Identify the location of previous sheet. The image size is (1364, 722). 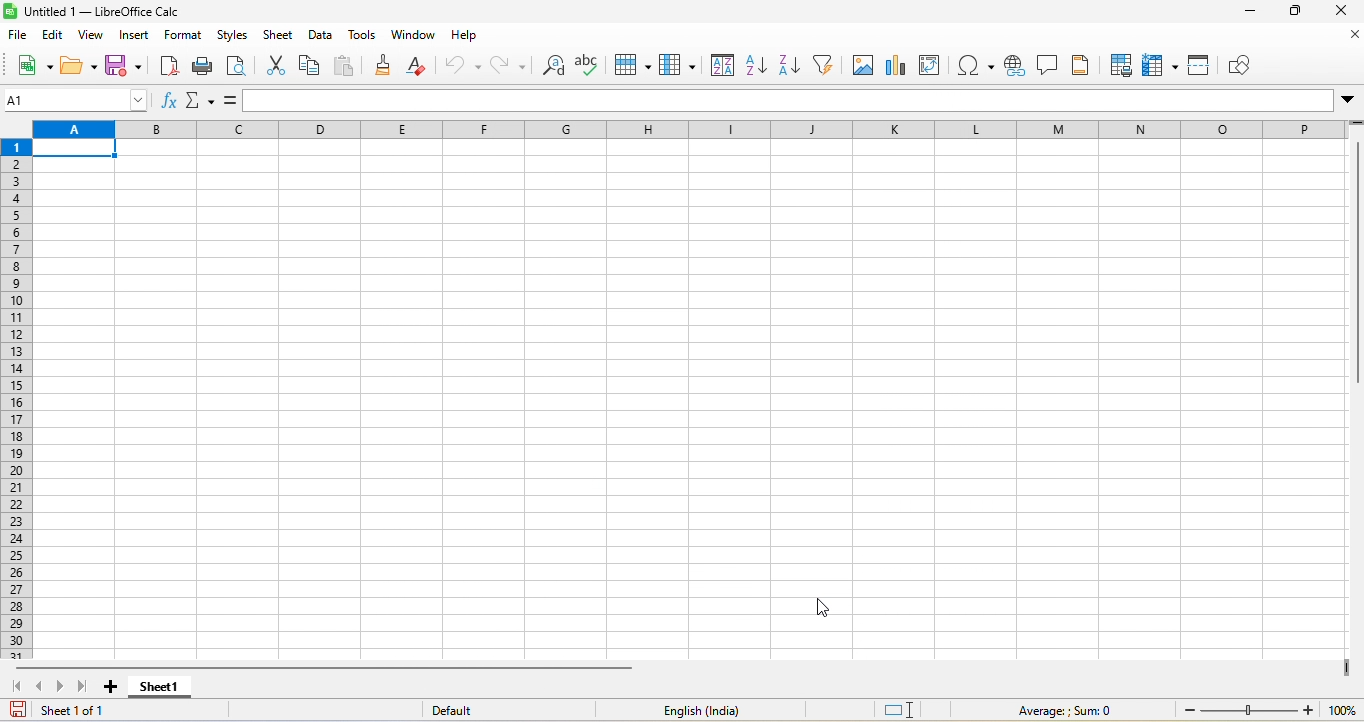
(42, 687).